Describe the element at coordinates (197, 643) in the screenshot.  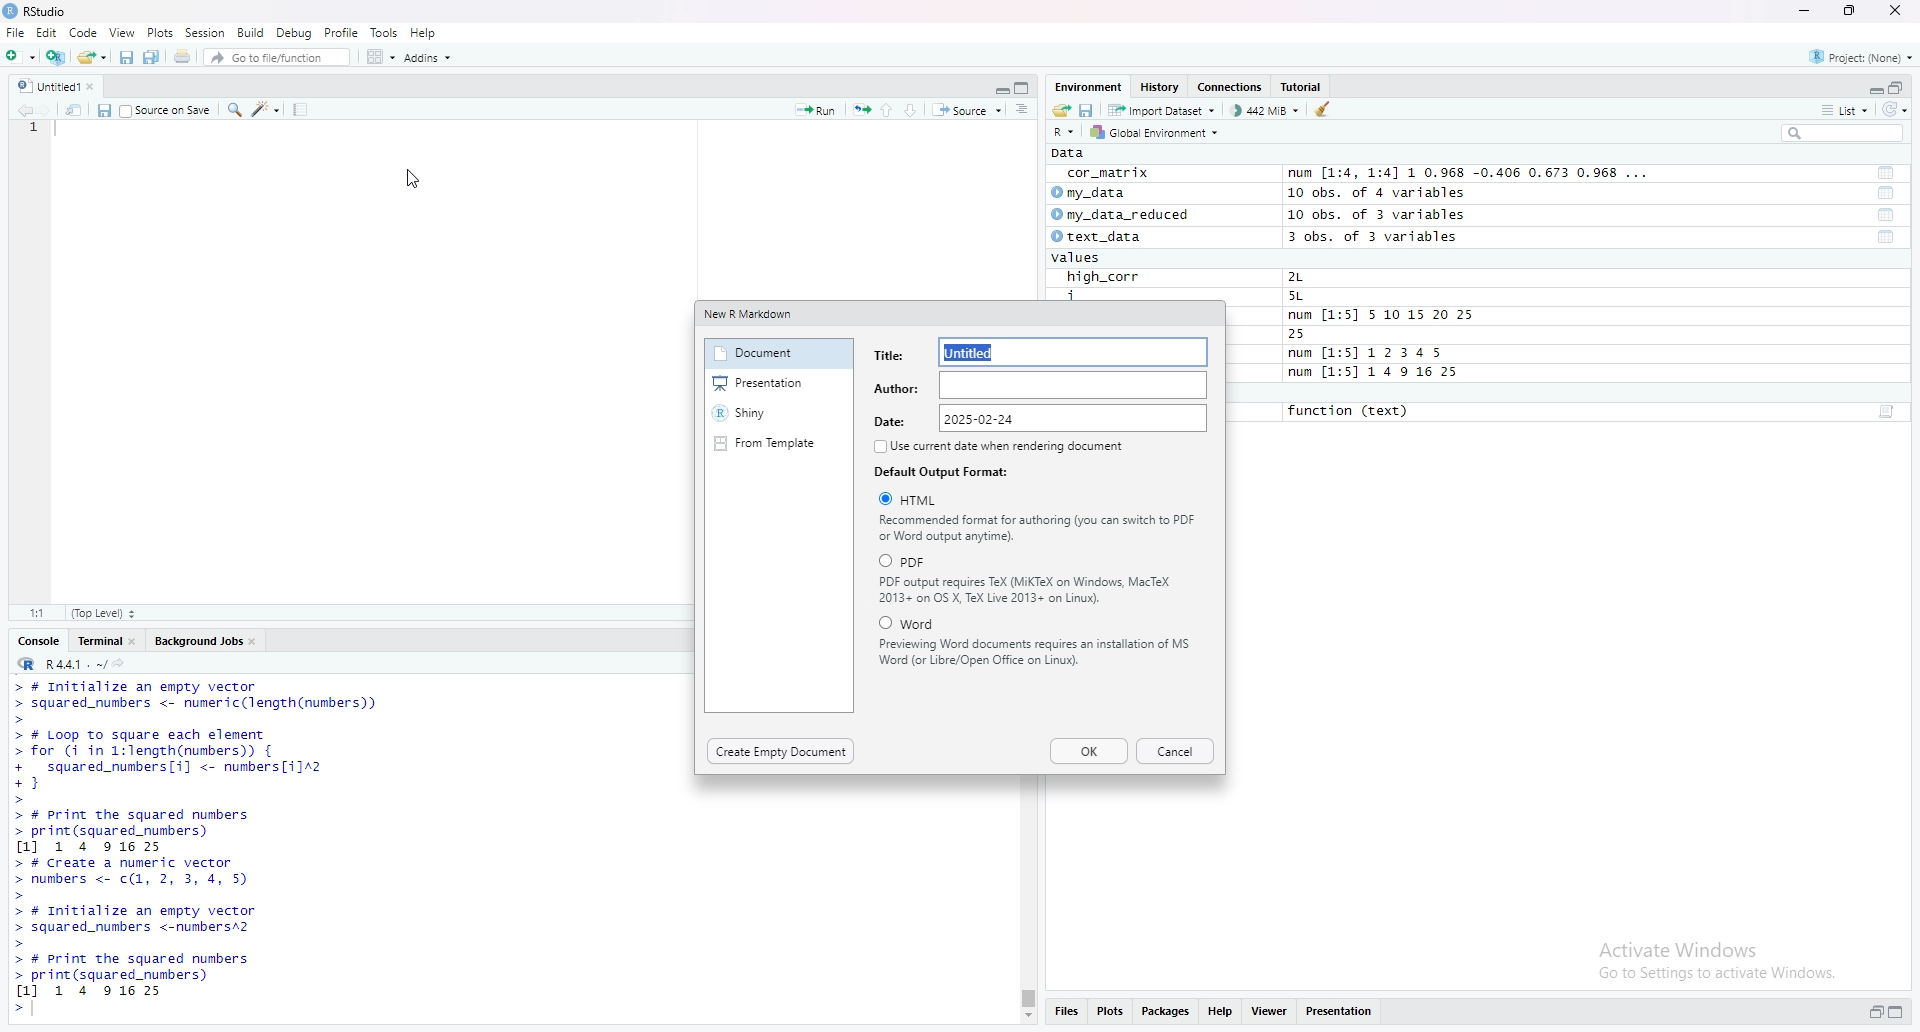
I see `Background job` at that location.